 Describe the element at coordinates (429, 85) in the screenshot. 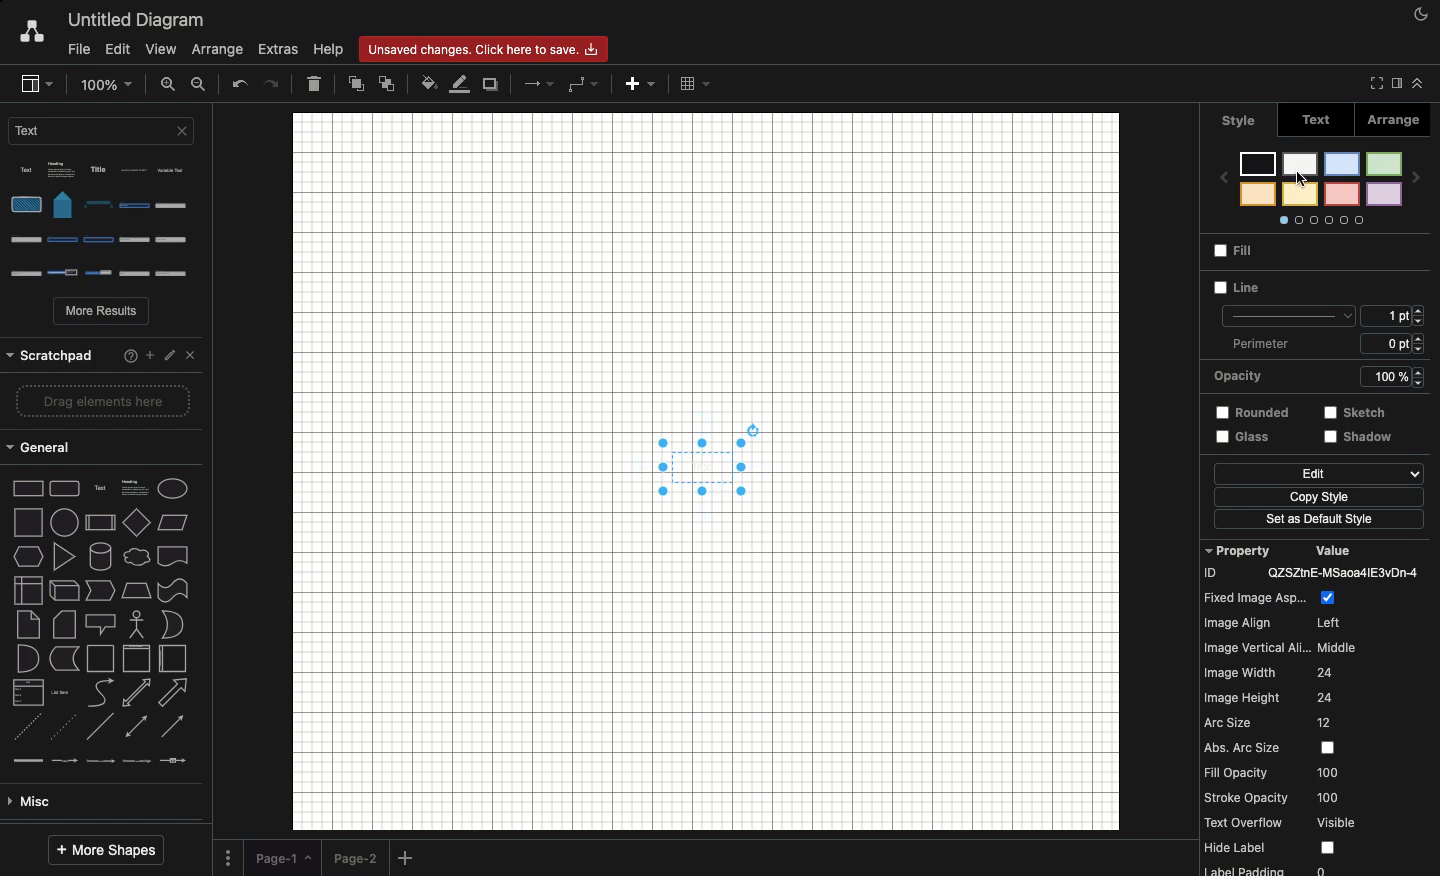

I see `Fill color` at that location.